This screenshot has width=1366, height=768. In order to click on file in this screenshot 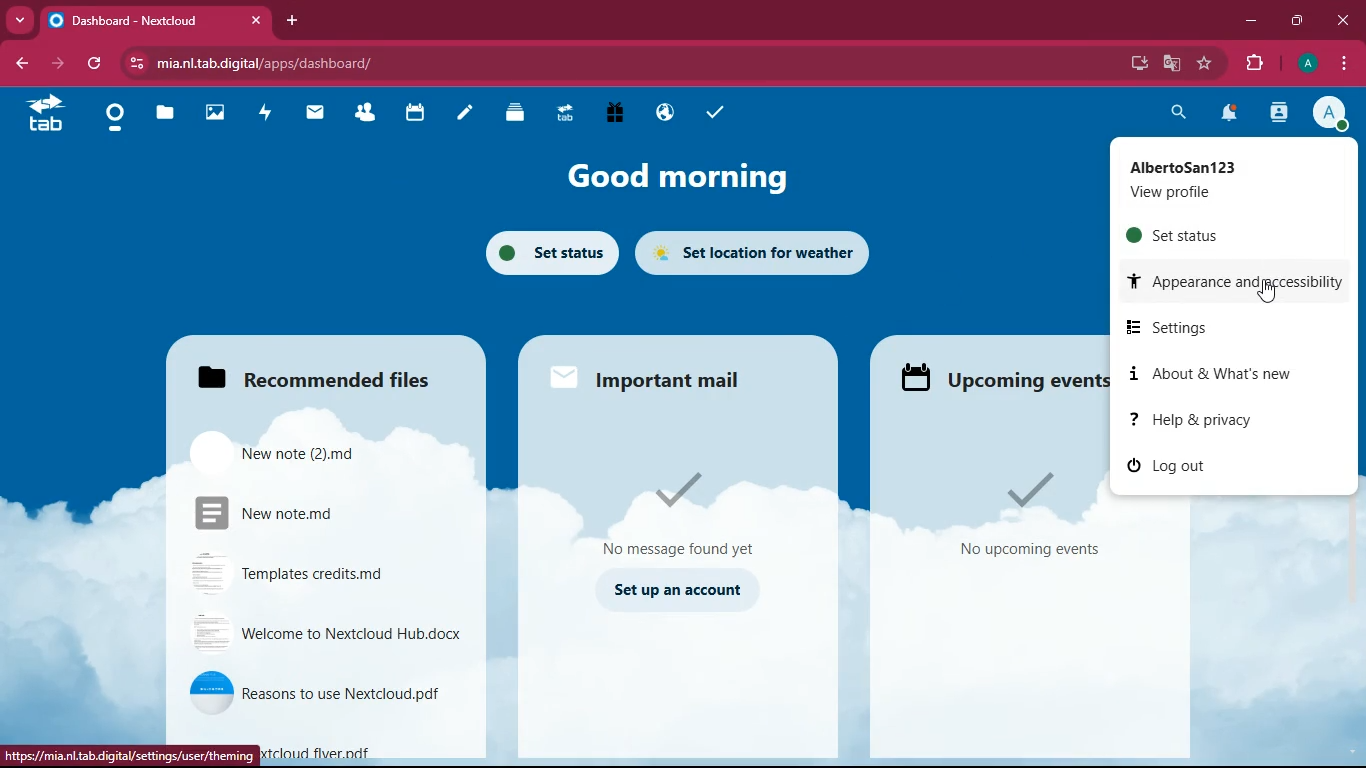, I will do `click(324, 574)`.